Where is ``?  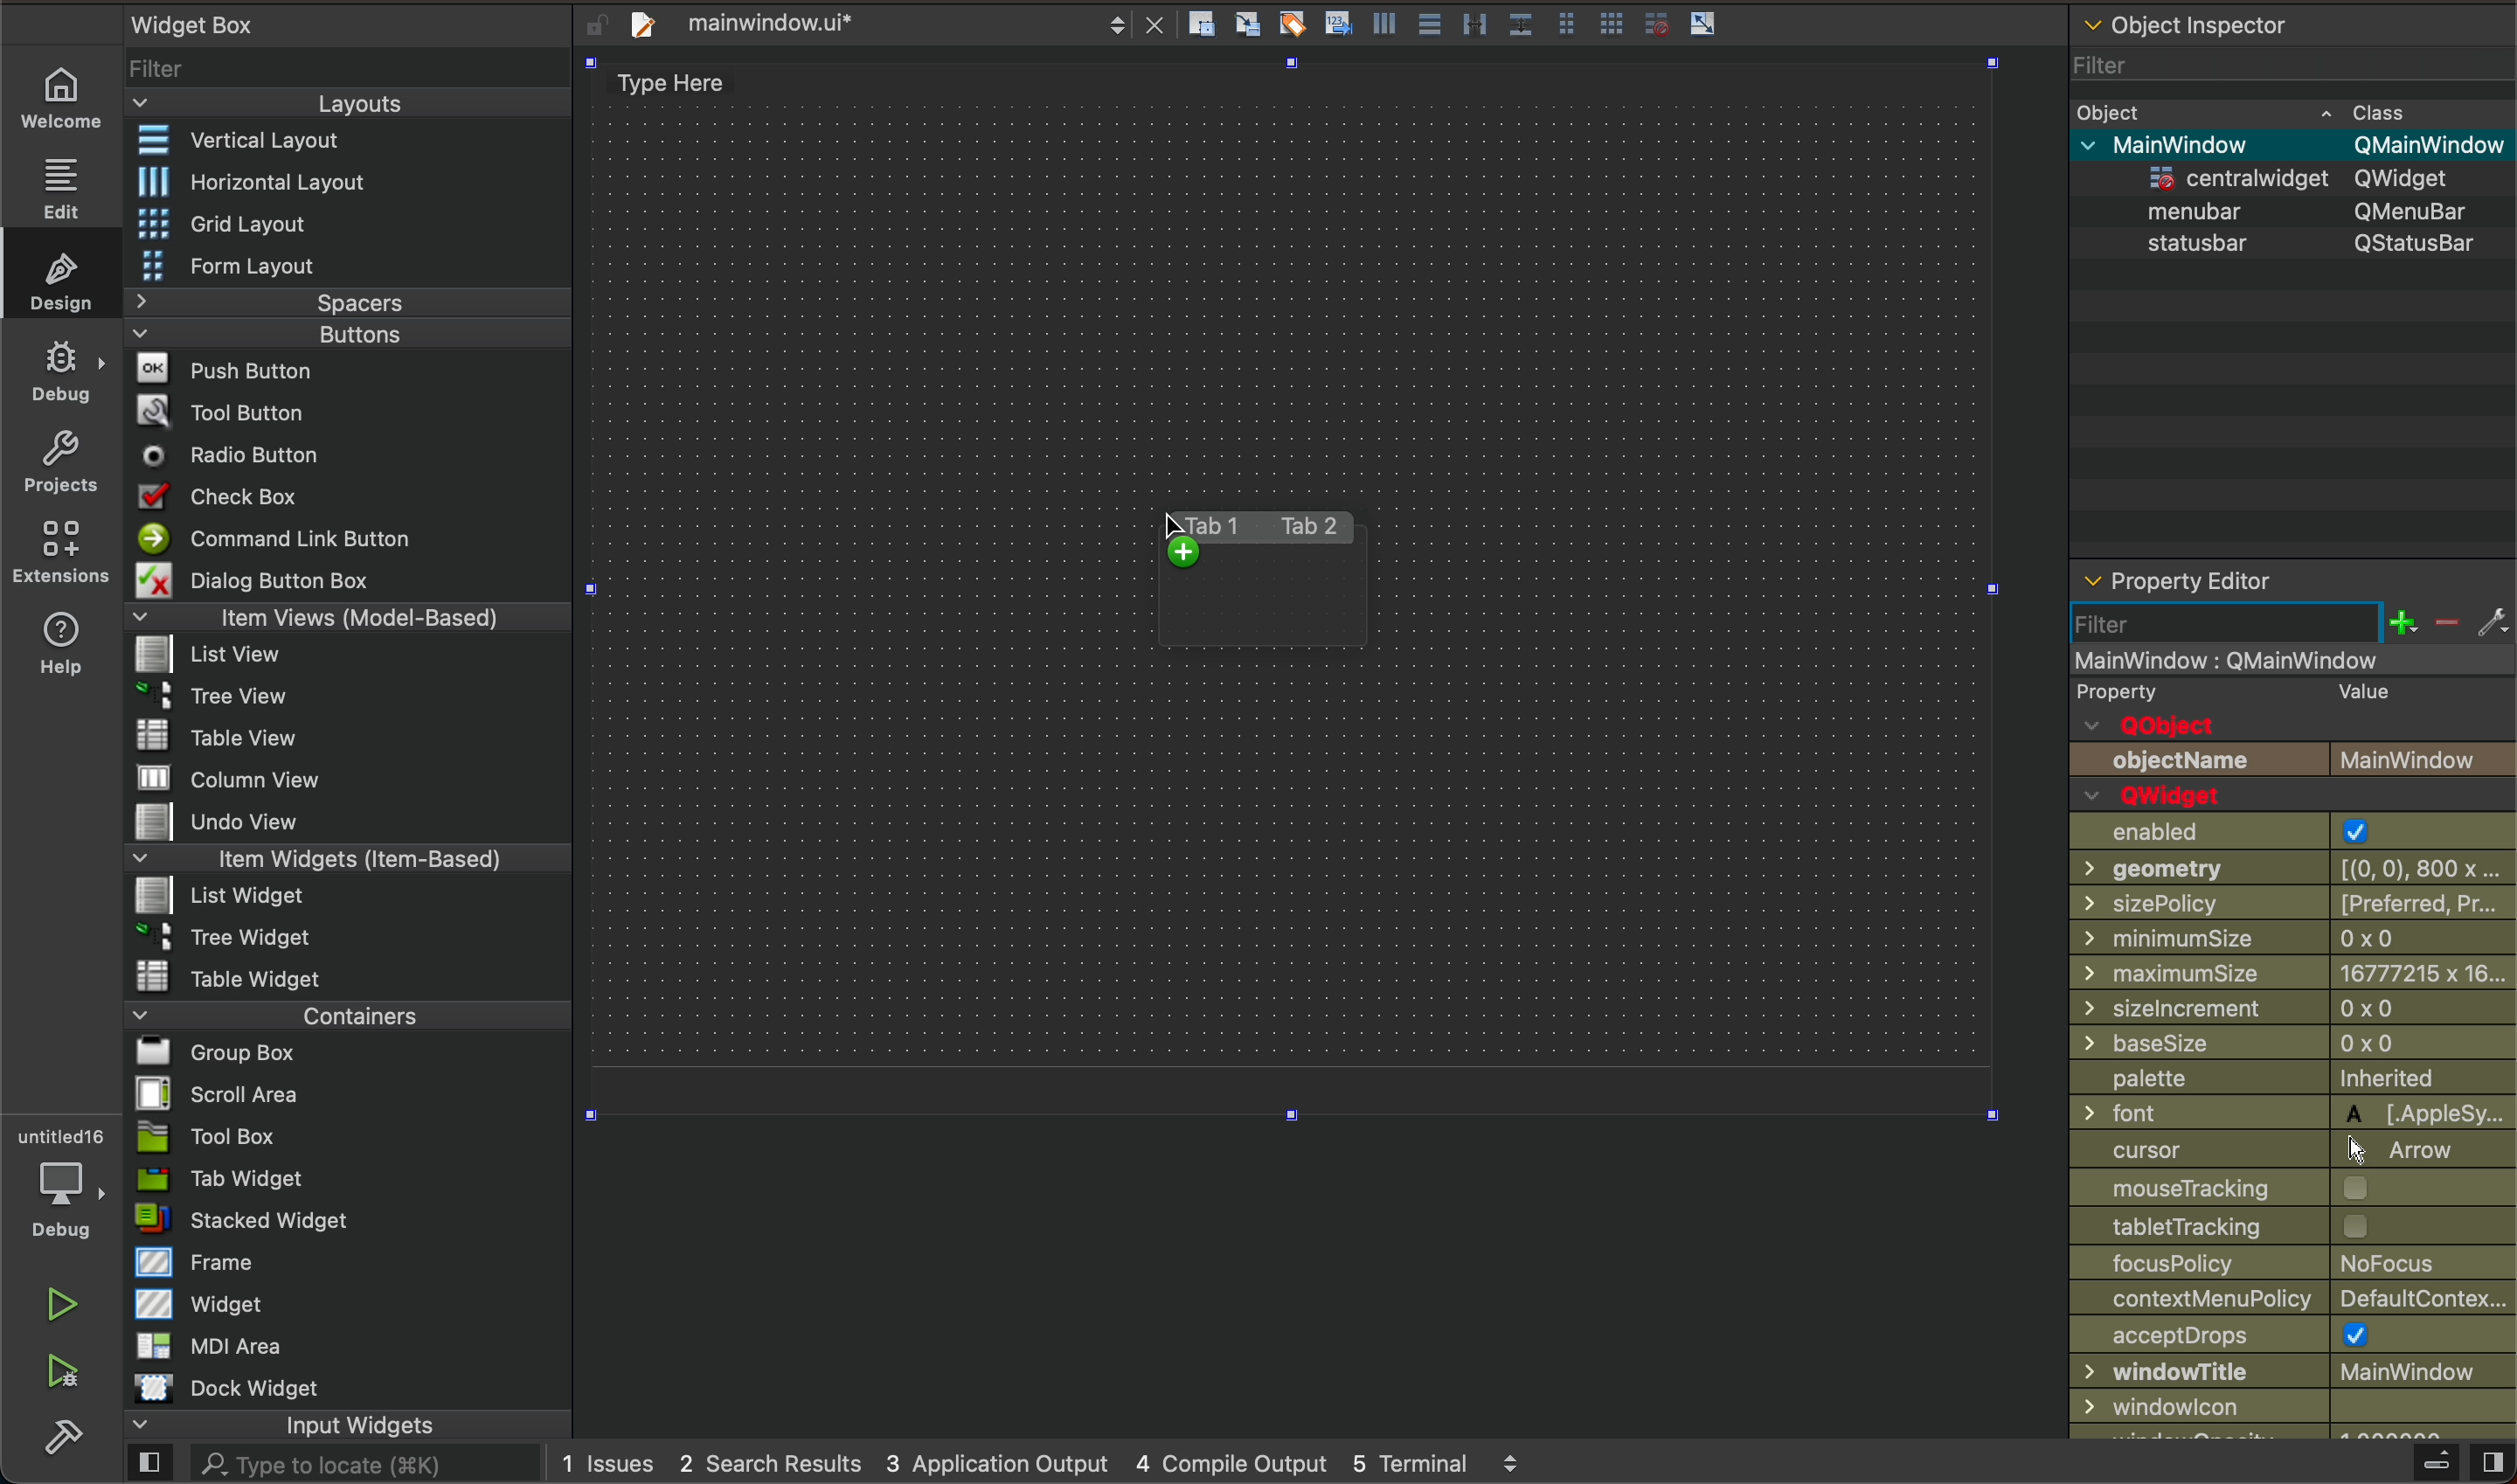
 is located at coordinates (2296, 1189).